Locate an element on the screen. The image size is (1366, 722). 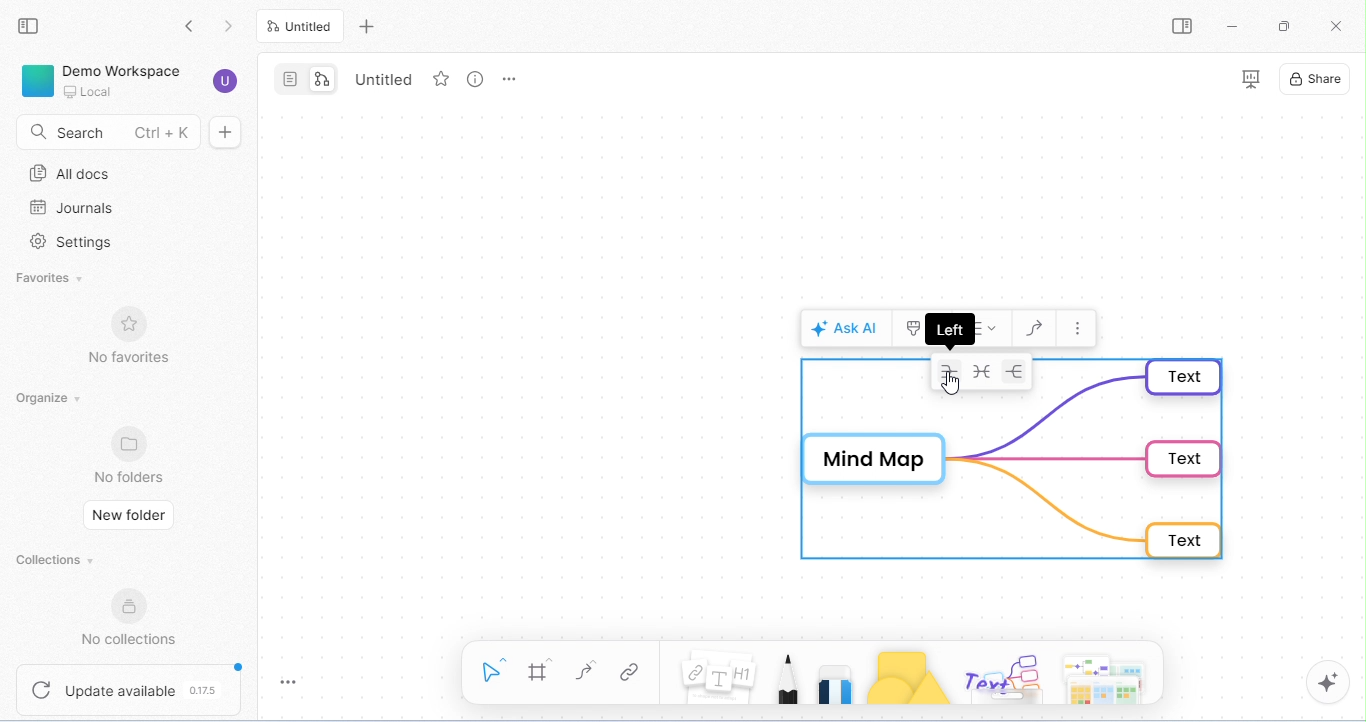
pencil is located at coordinates (789, 677).